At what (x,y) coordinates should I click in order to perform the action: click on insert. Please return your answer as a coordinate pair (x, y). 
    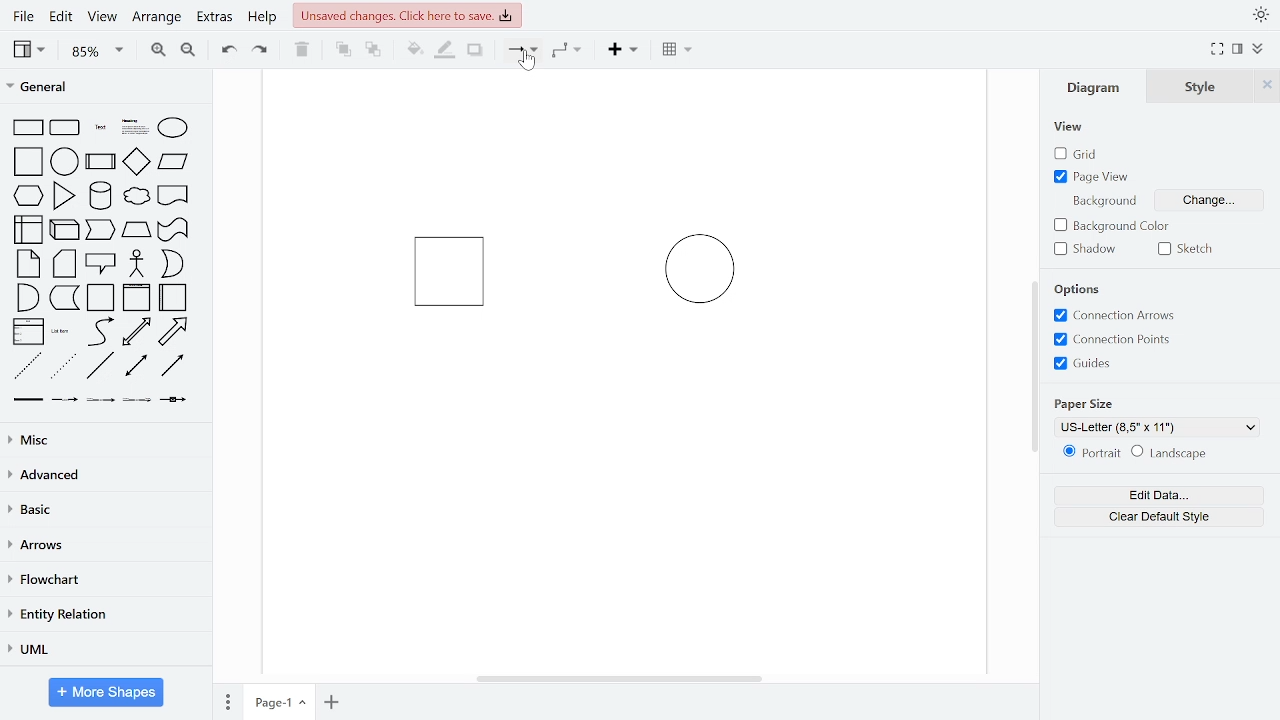
    Looking at the image, I should click on (628, 50).